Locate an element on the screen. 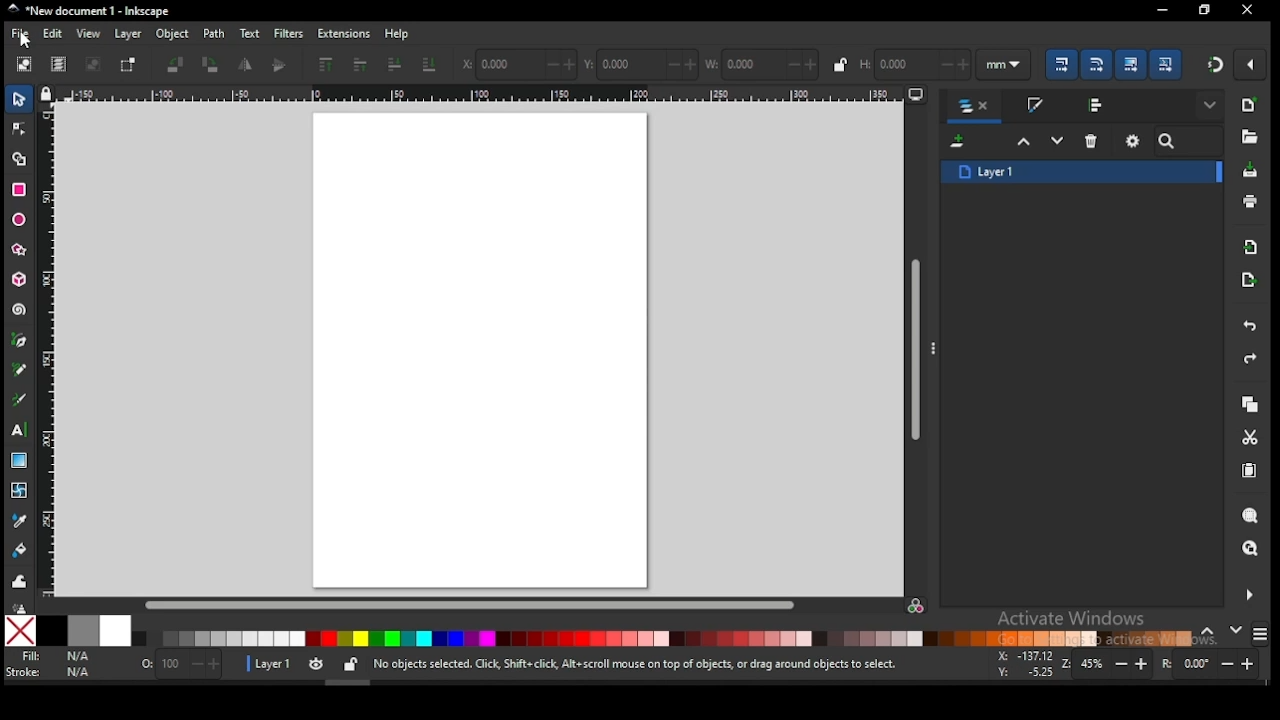  show is located at coordinates (1212, 106).